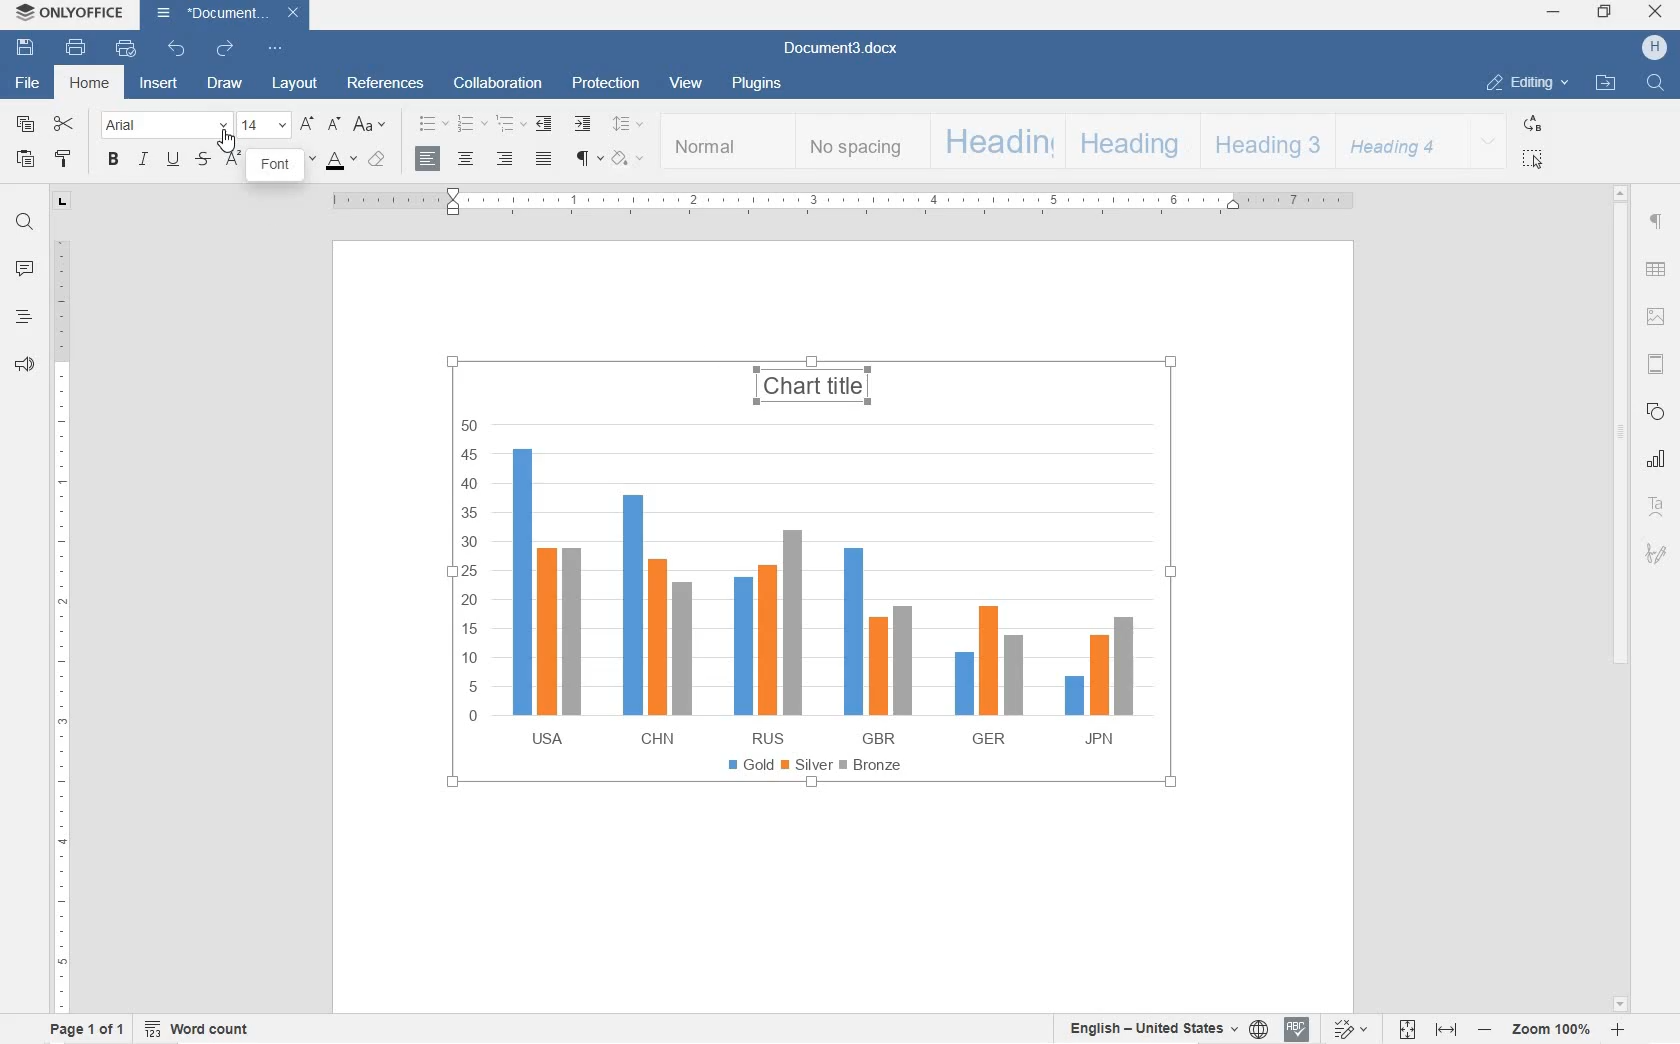 This screenshot has width=1680, height=1044. What do you see at coordinates (1554, 1027) in the screenshot?
I see `ZOOM IN OR OUT` at bounding box center [1554, 1027].